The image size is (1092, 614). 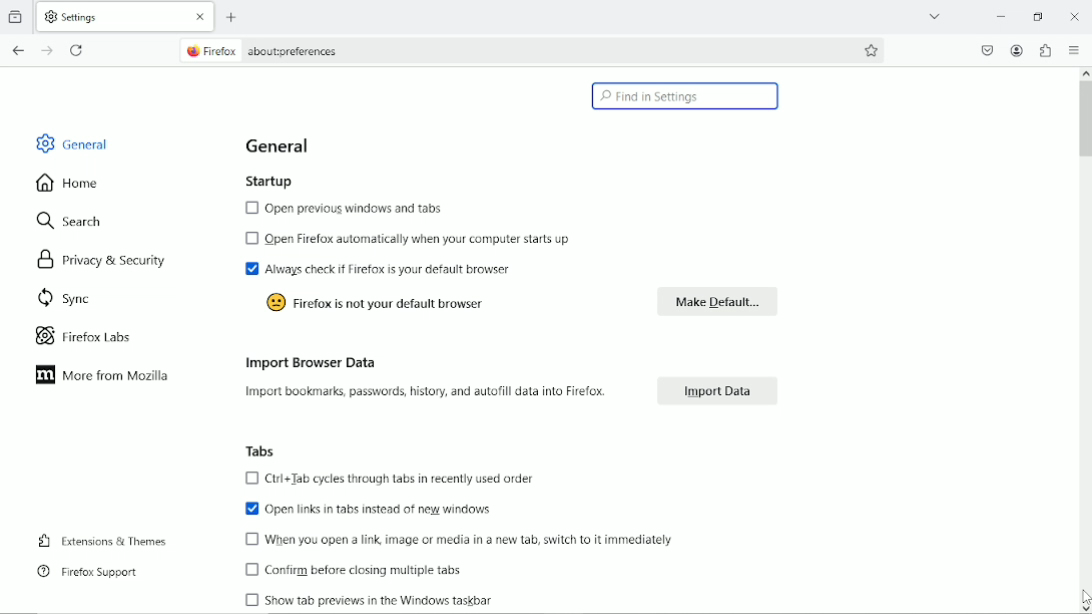 I want to click on Scroll Up, so click(x=1085, y=74).